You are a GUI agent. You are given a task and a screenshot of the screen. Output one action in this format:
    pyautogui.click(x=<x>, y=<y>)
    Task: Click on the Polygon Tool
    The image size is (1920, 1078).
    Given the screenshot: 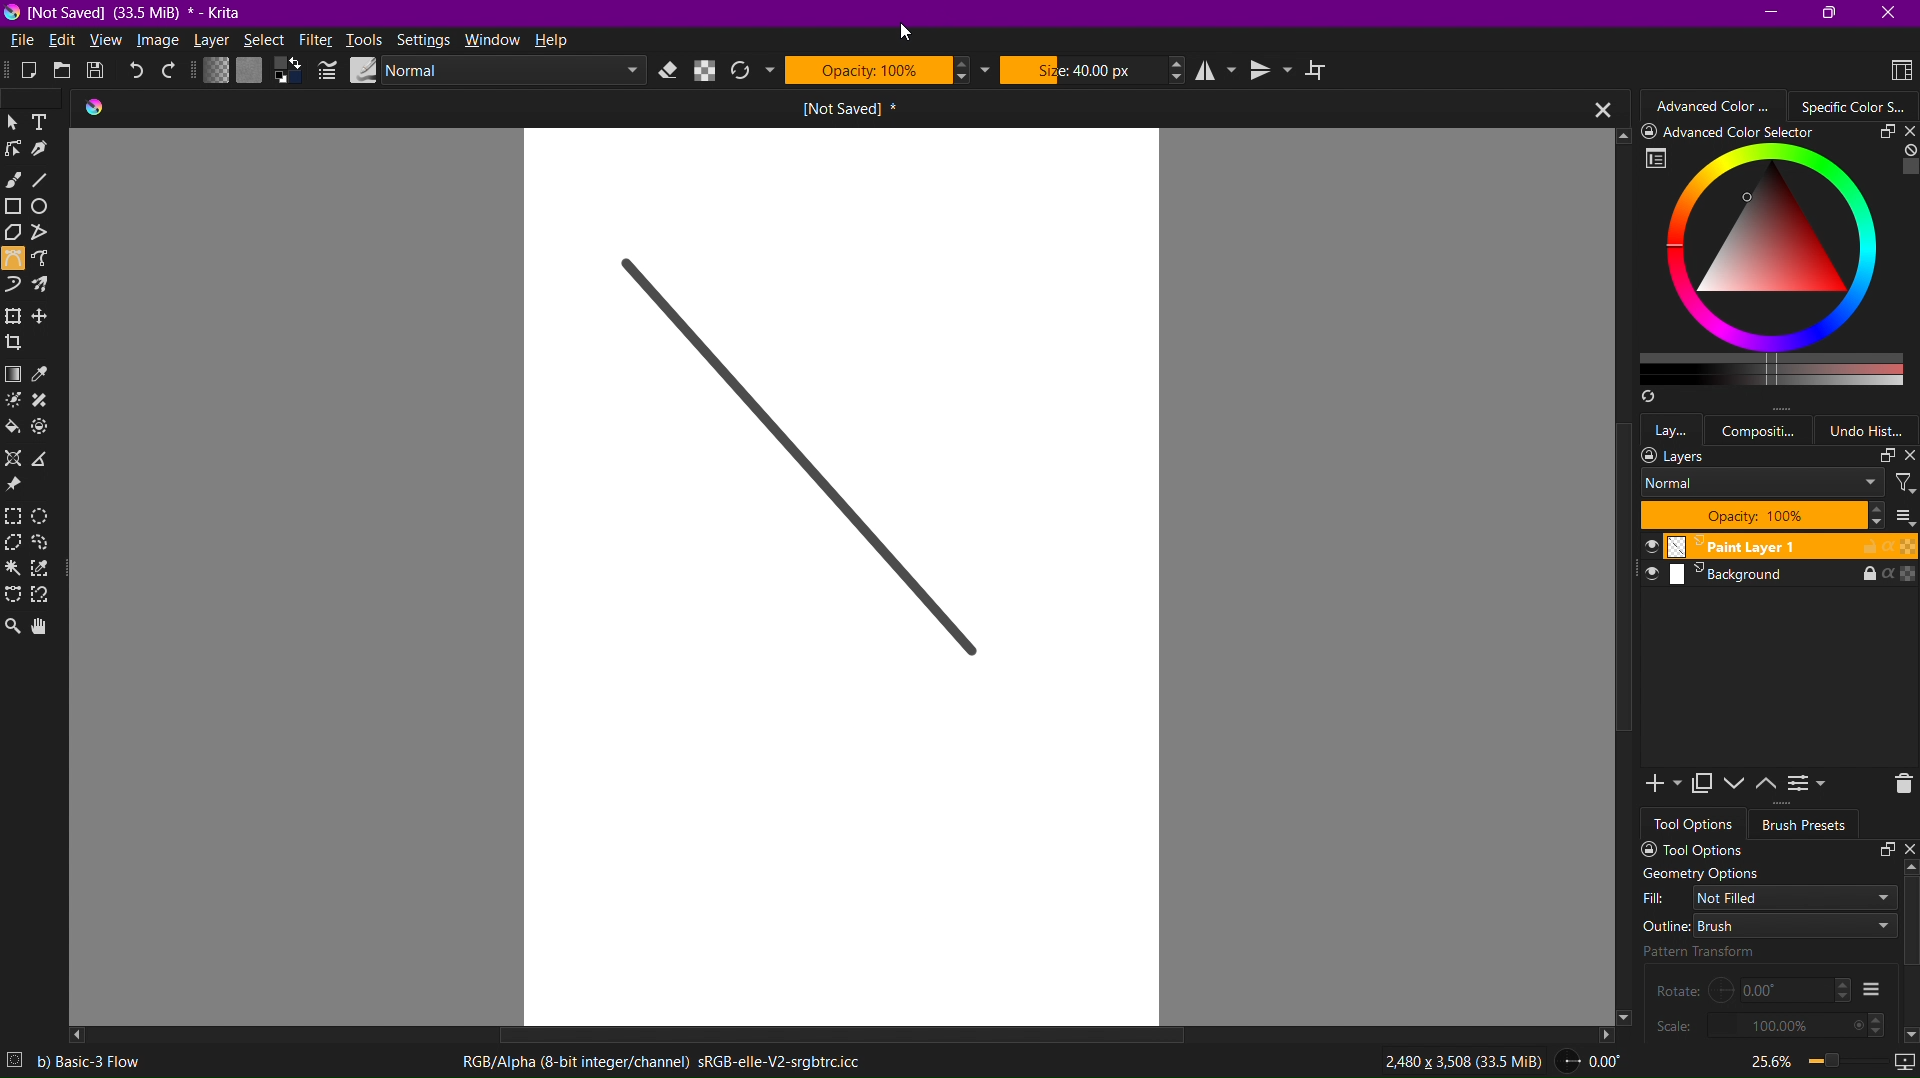 What is the action you would take?
    pyautogui.click(x=16, y=235)
    